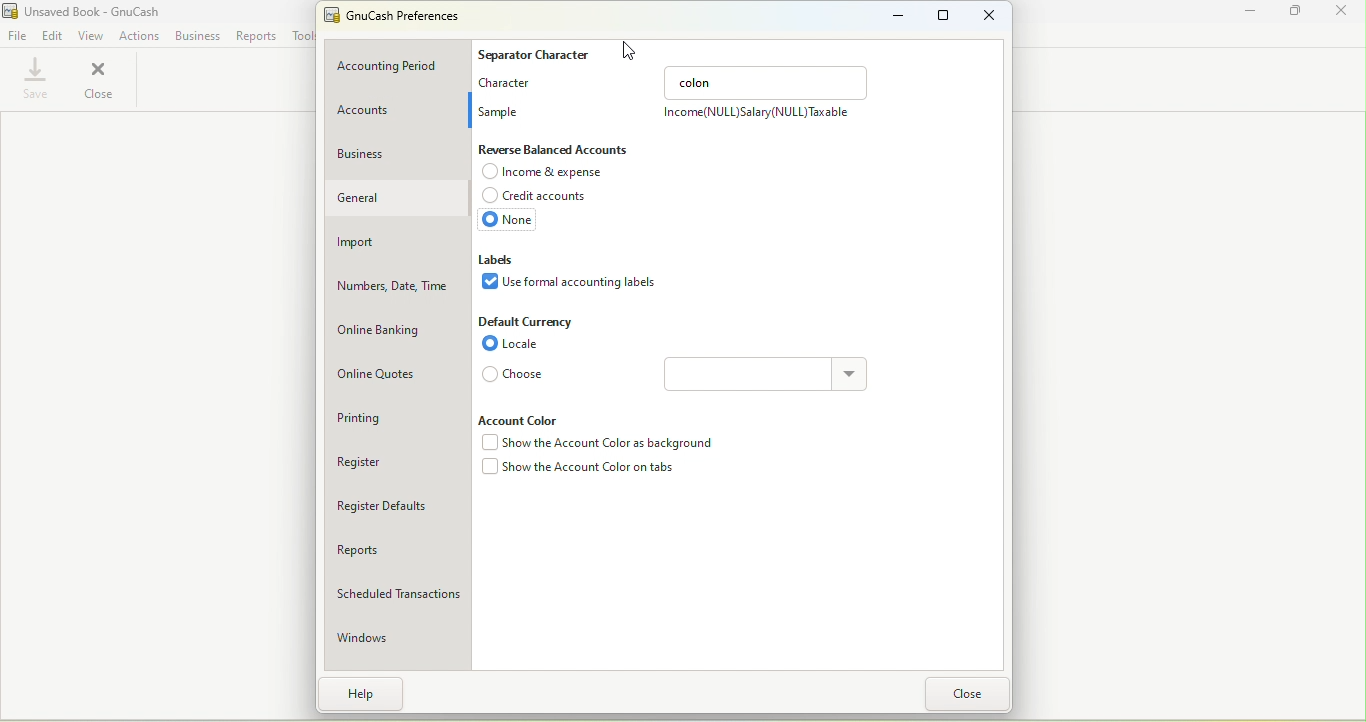 The height and width of the screenshot is (722, 1366). Describe the element at coordinates (506, 83) in the screenshot. I see `Character` at that location.